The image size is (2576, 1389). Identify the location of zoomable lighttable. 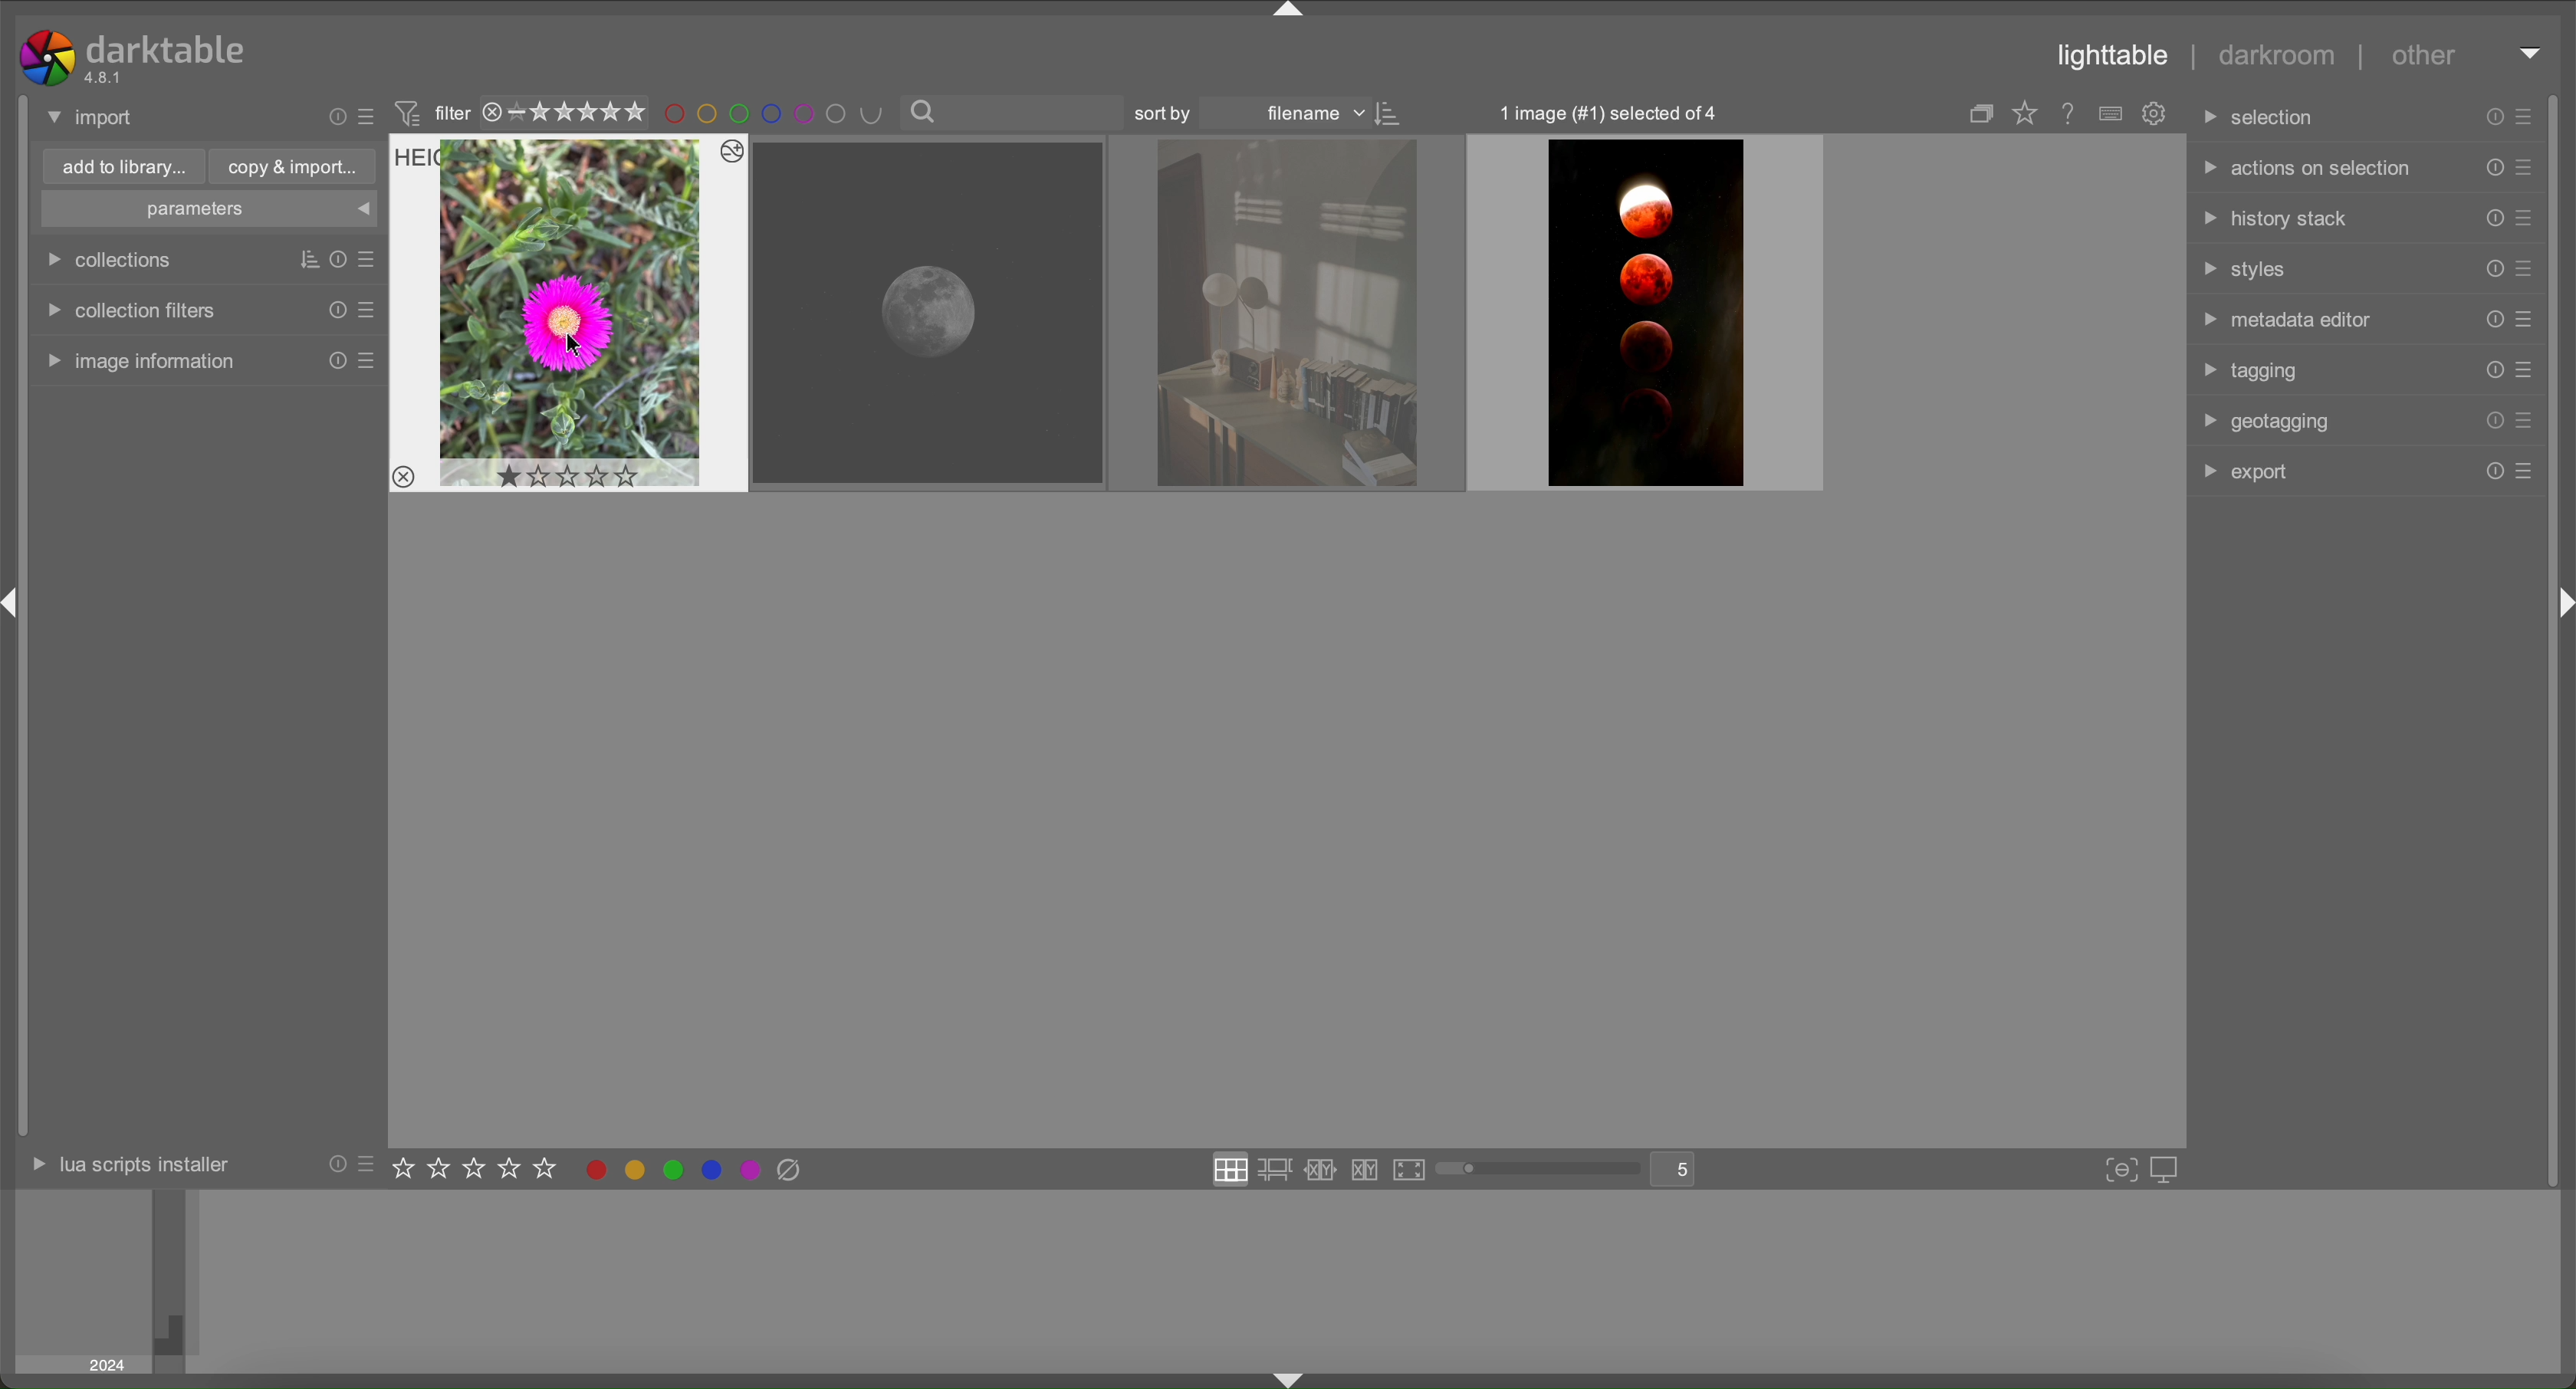
(1278, 1171).